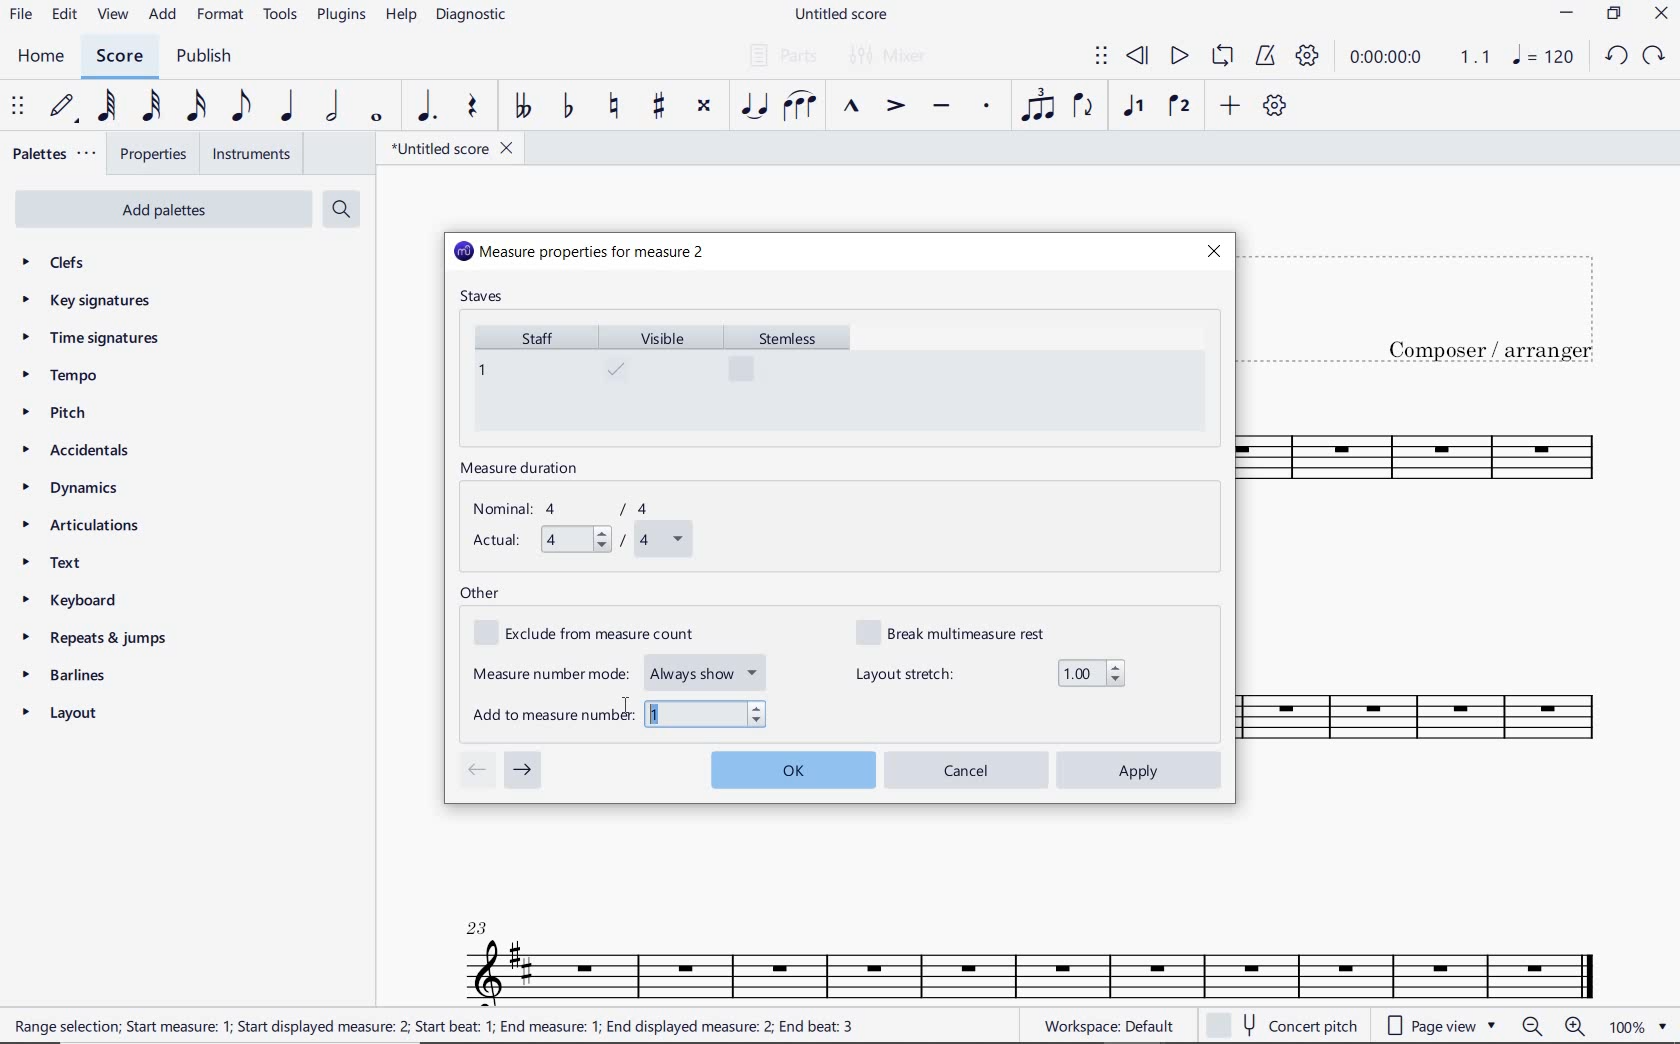 This screenshot has height=1044, width=1680. I want to click on PUBLISH, so click(204, 58).